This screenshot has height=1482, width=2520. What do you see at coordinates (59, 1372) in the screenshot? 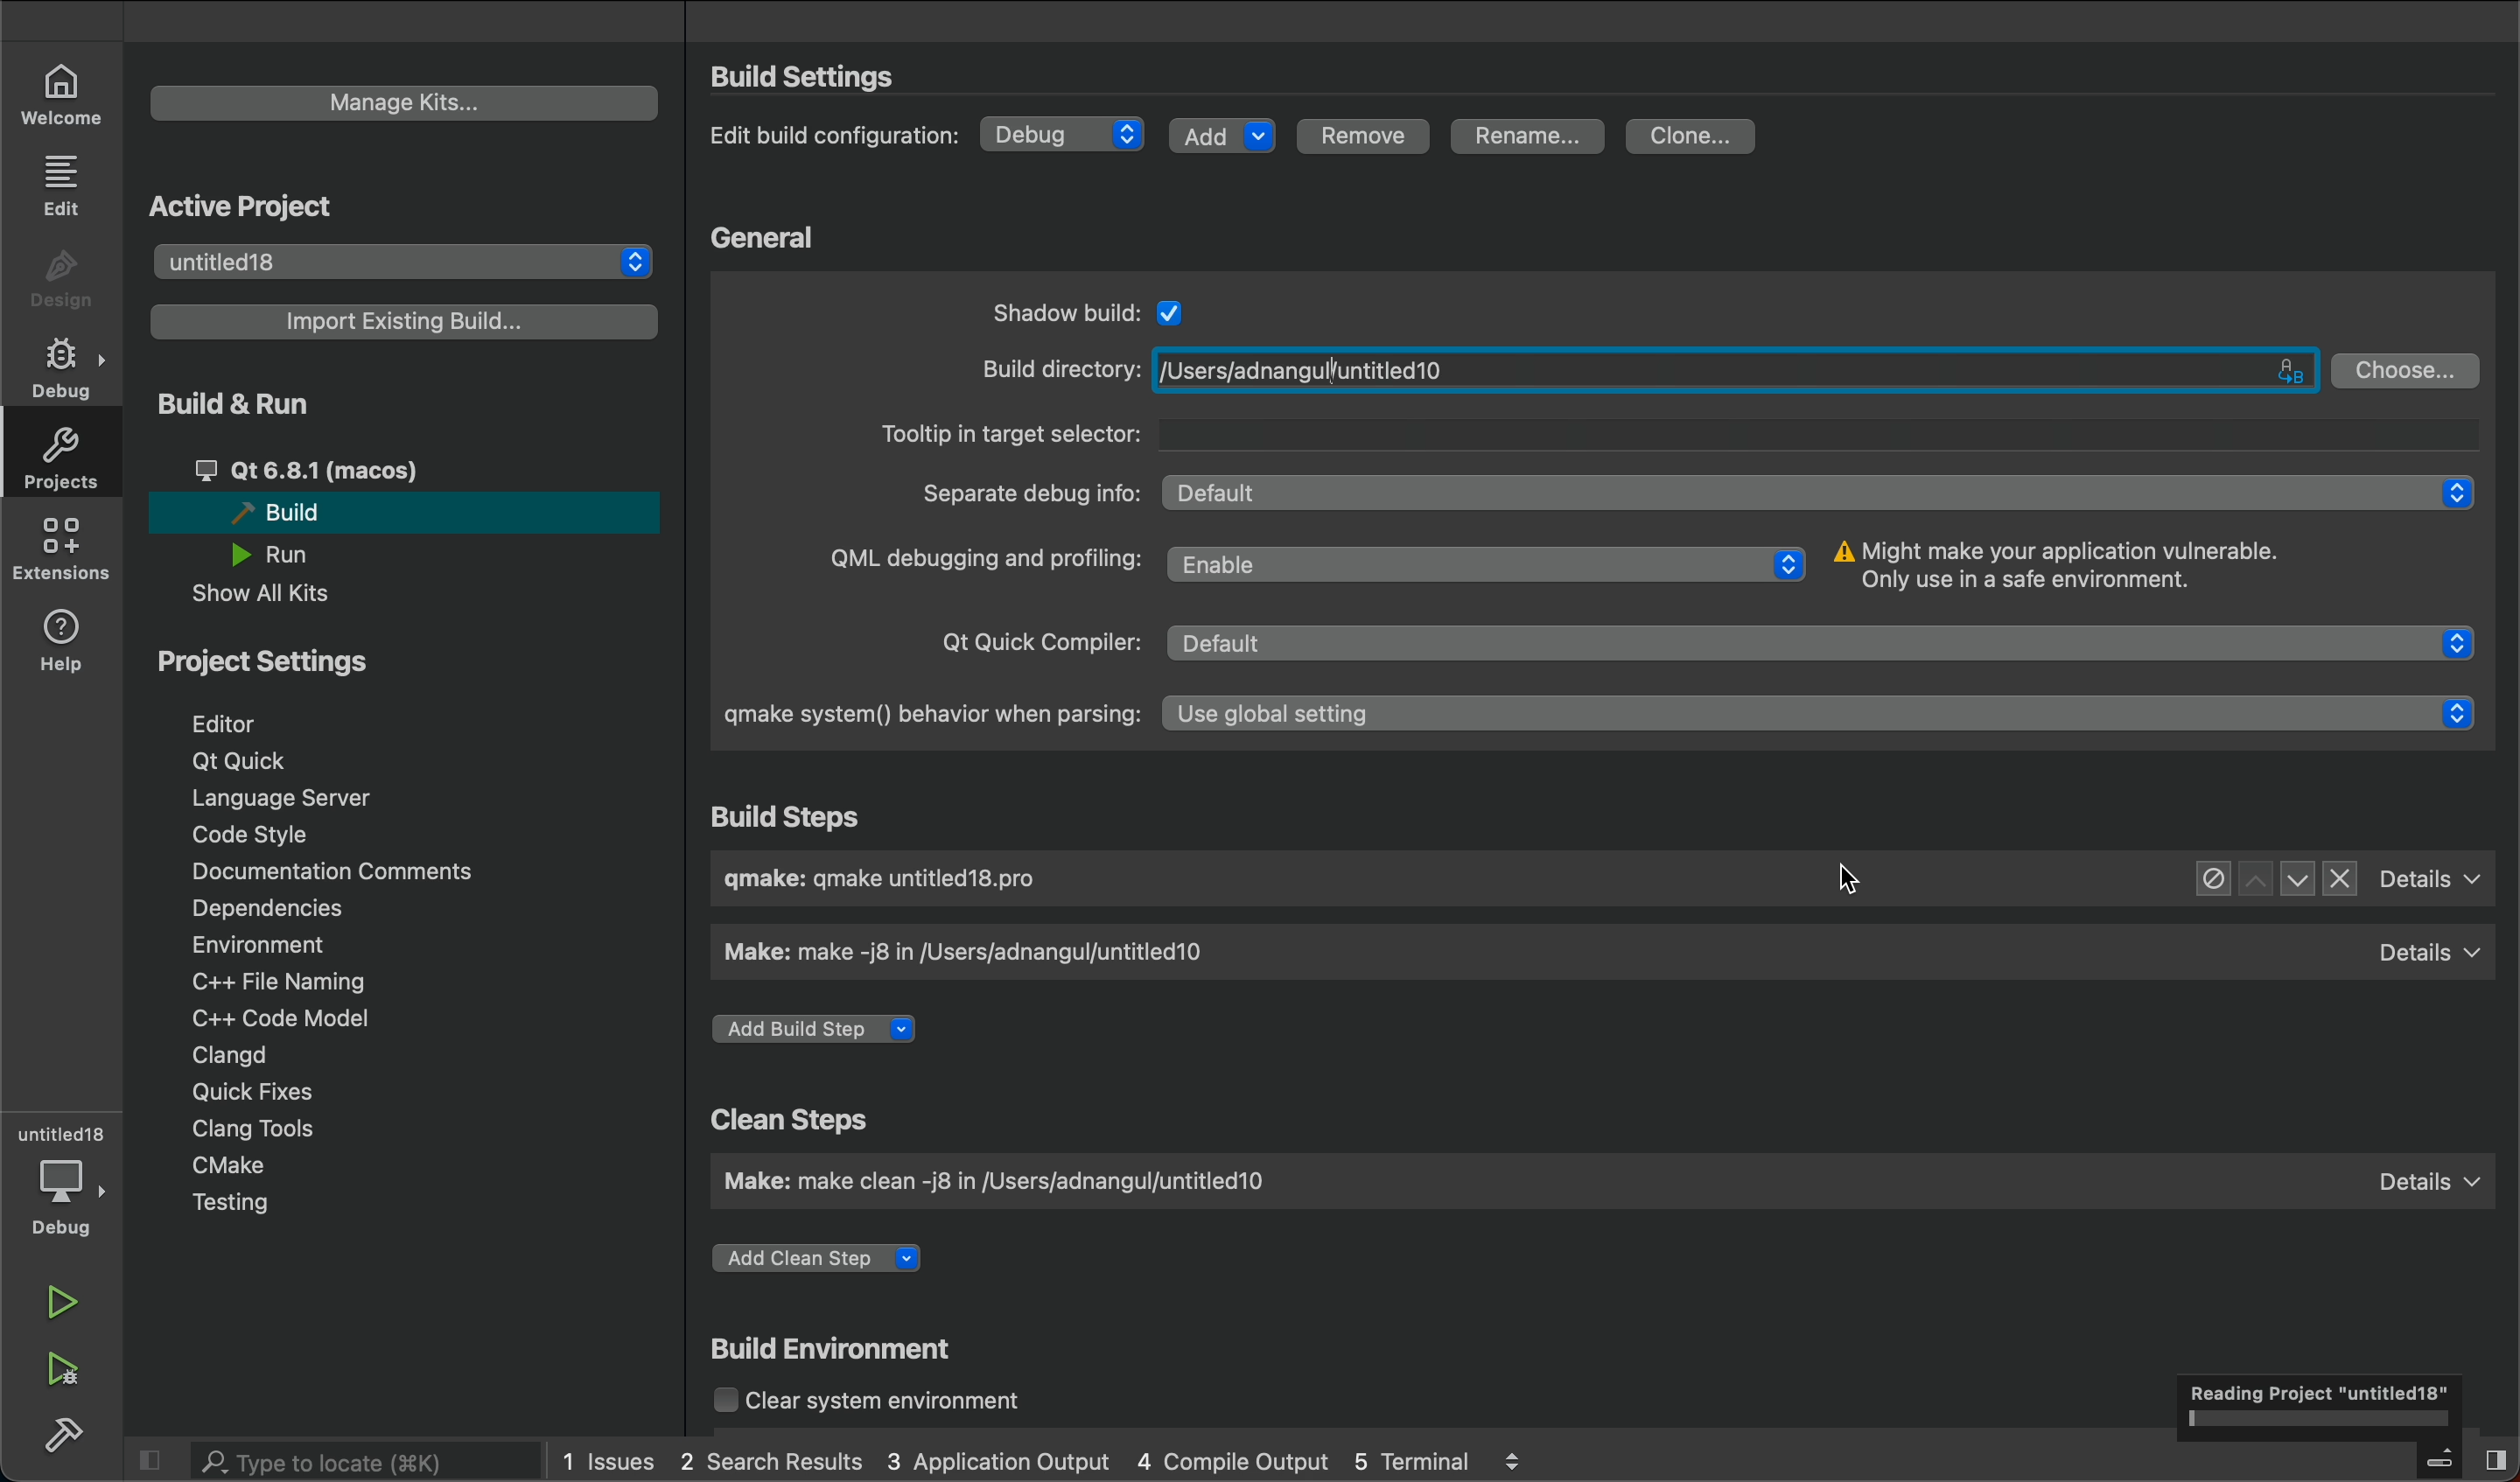
I see `run debug` at bounding box center [59, 1372].